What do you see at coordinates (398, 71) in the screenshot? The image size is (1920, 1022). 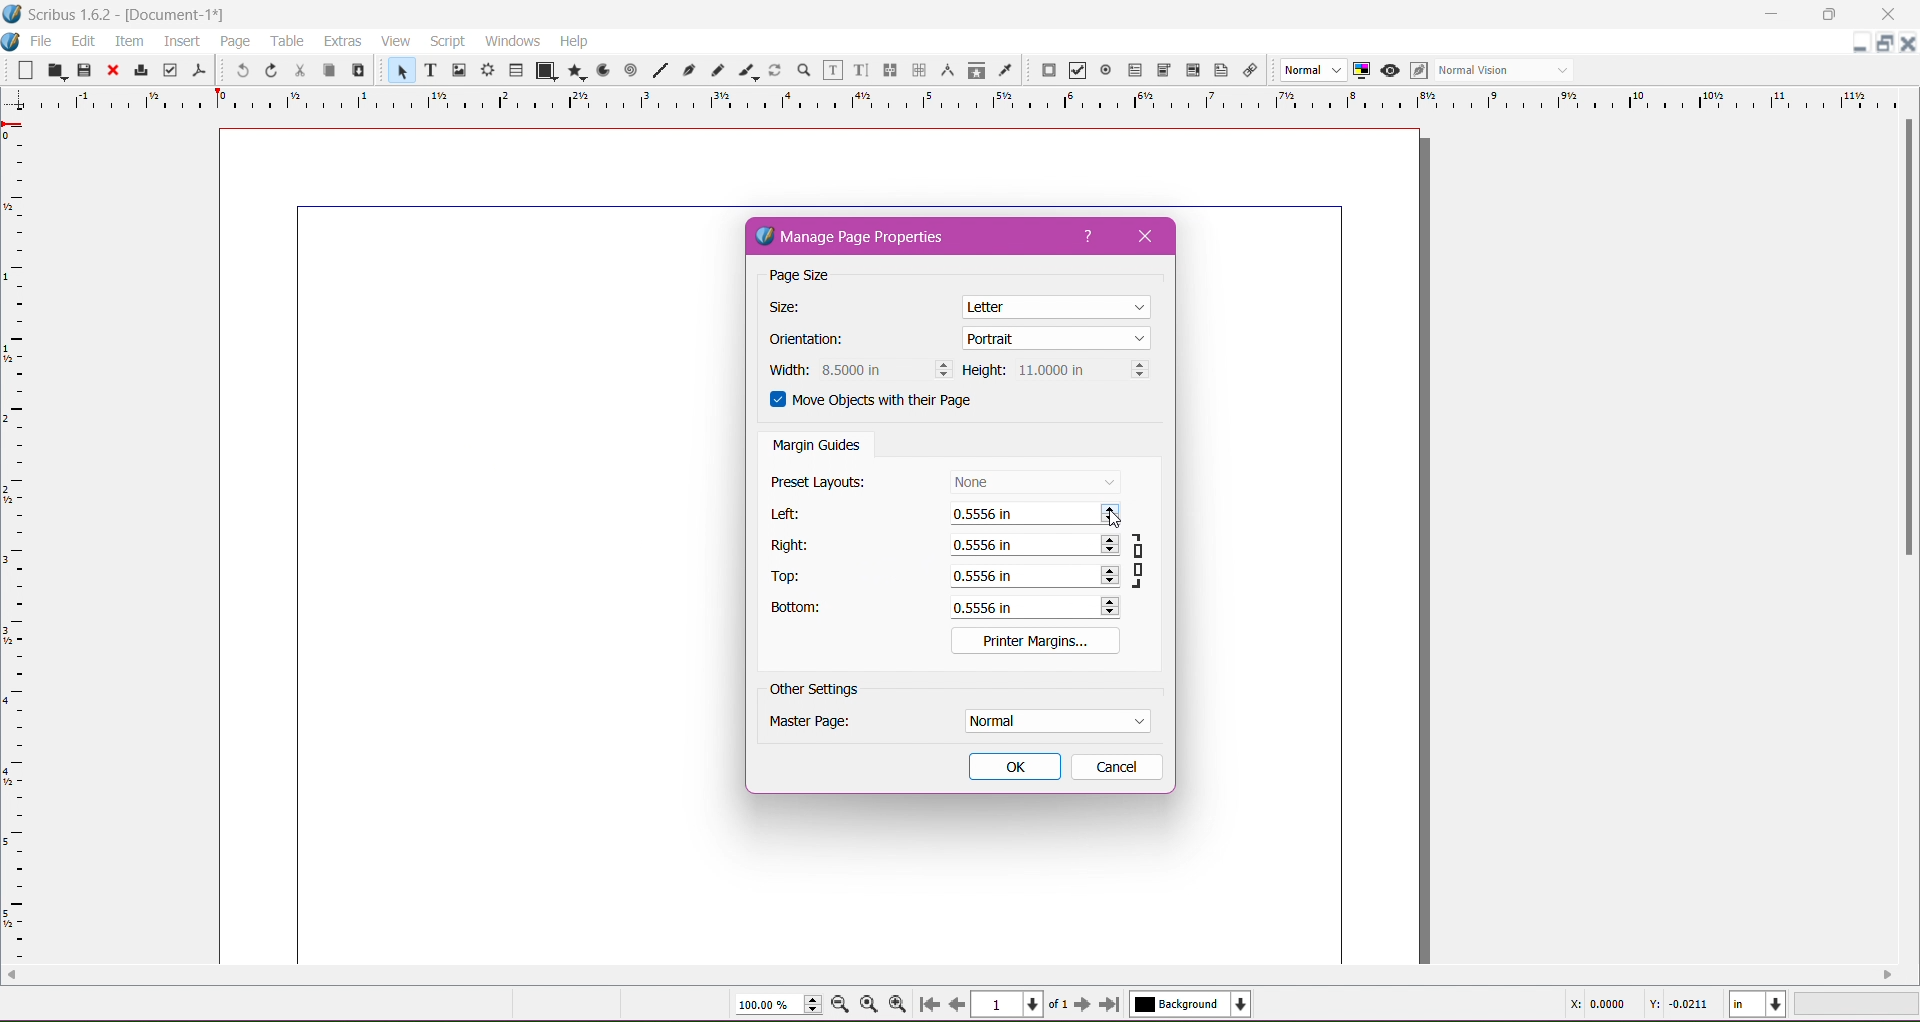 I see `Select Item` at bounding box center [398, 71].